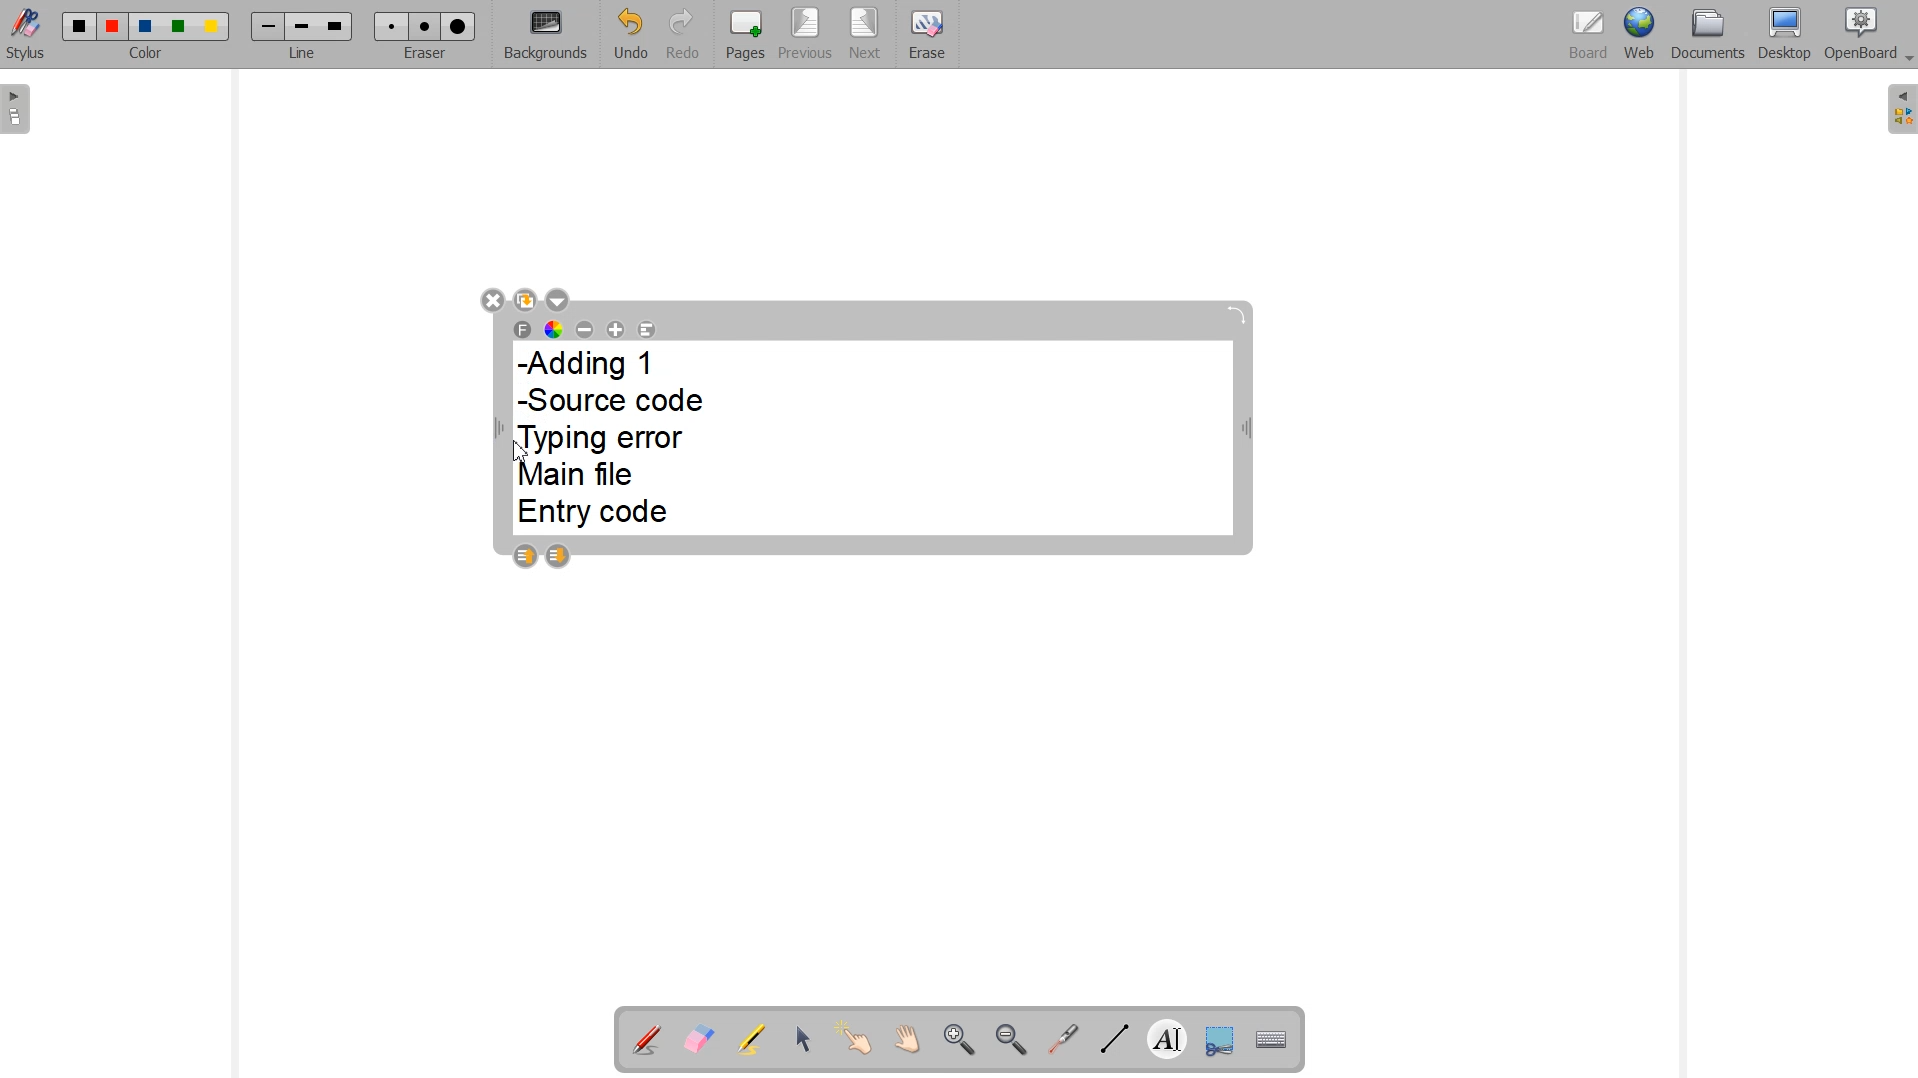 This screenshot has width=1918, height=1078. I want to click on Scroll page, so click(907, 1041).